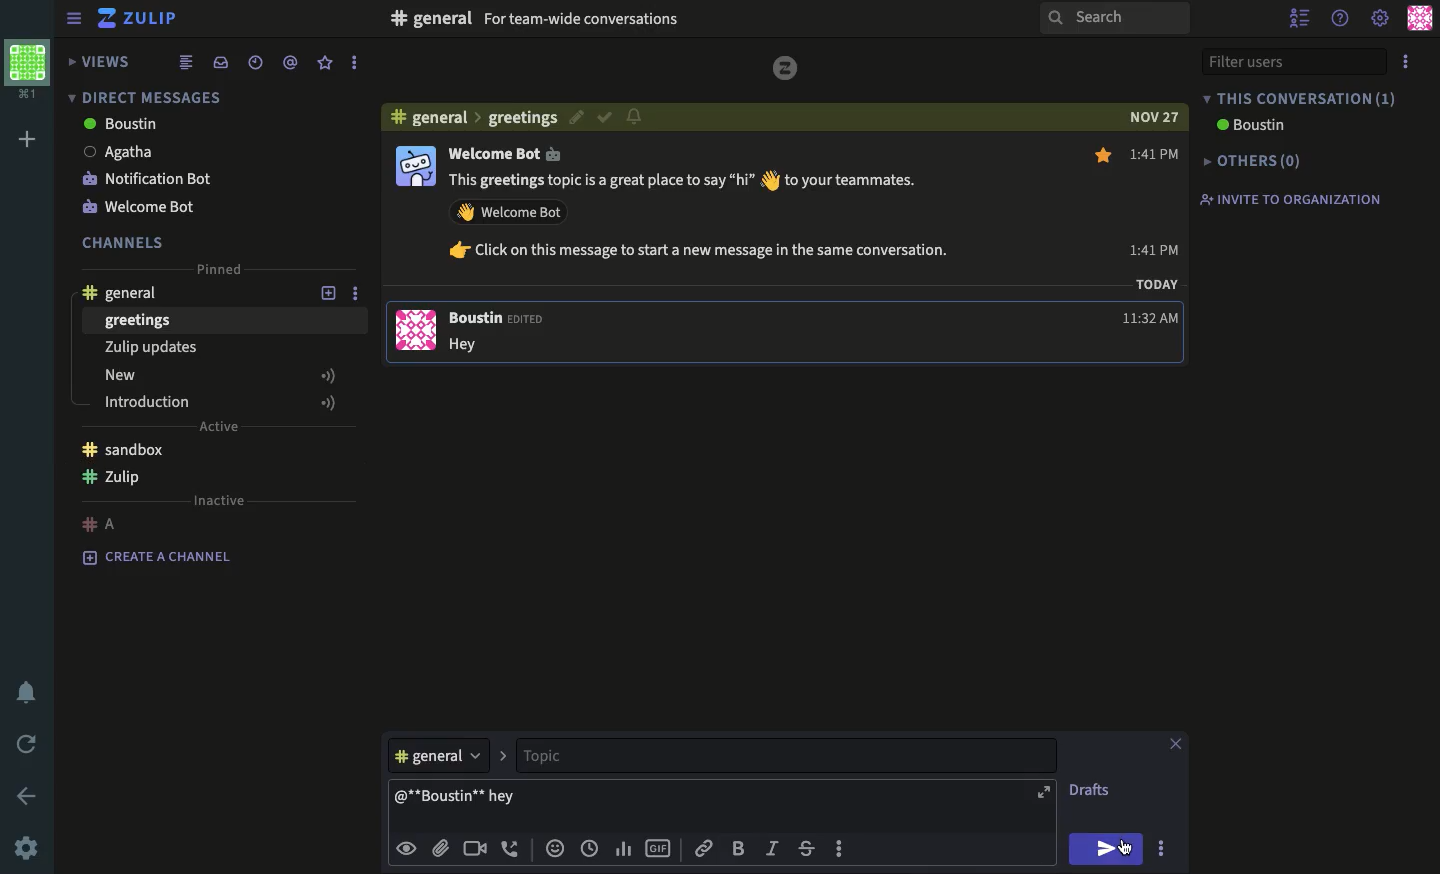 This screenshot has width=1440, height=874. What do you see at coordinates (1104, 849) in the screenshot?
I see `send` at bounding box center [1104, 849].